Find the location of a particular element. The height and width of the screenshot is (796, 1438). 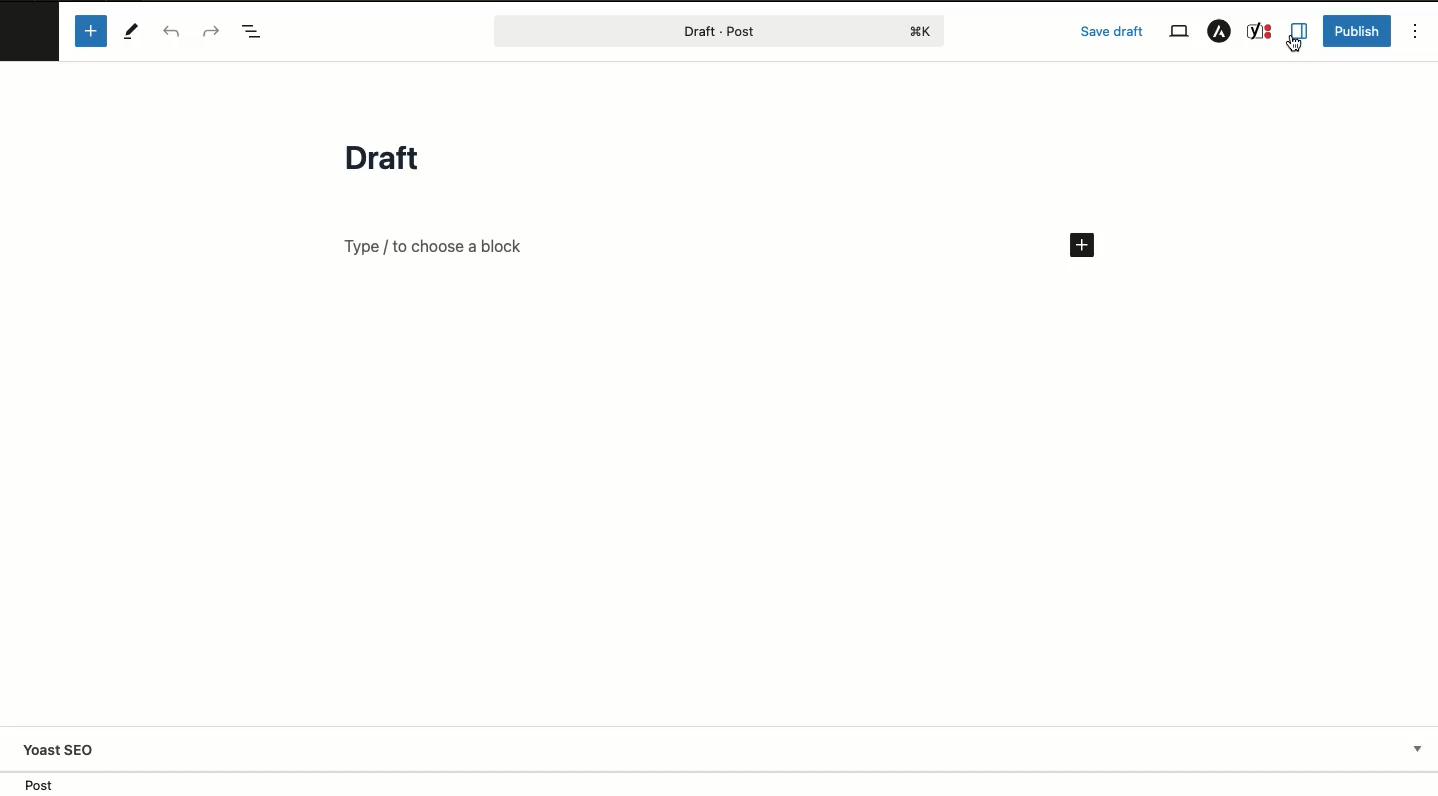

View is located at coordinates (1177, 32).